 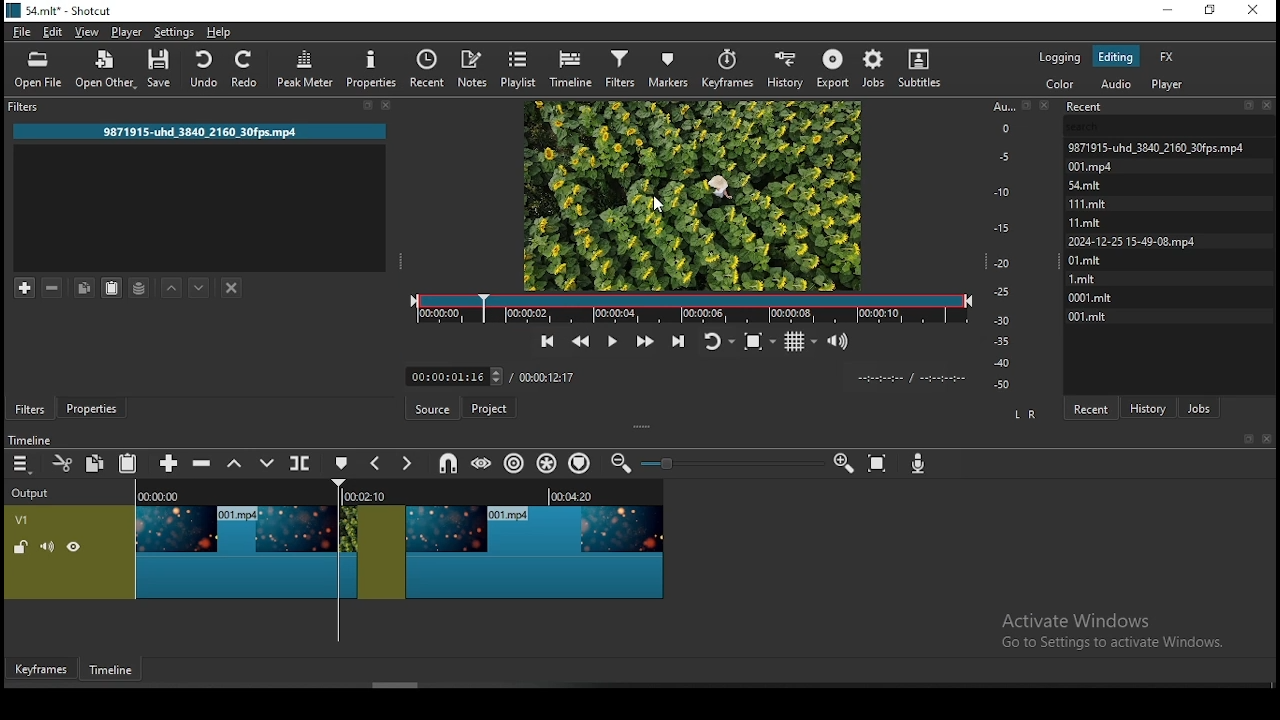 I want to click on move filter up, so click(x=173, y=286).